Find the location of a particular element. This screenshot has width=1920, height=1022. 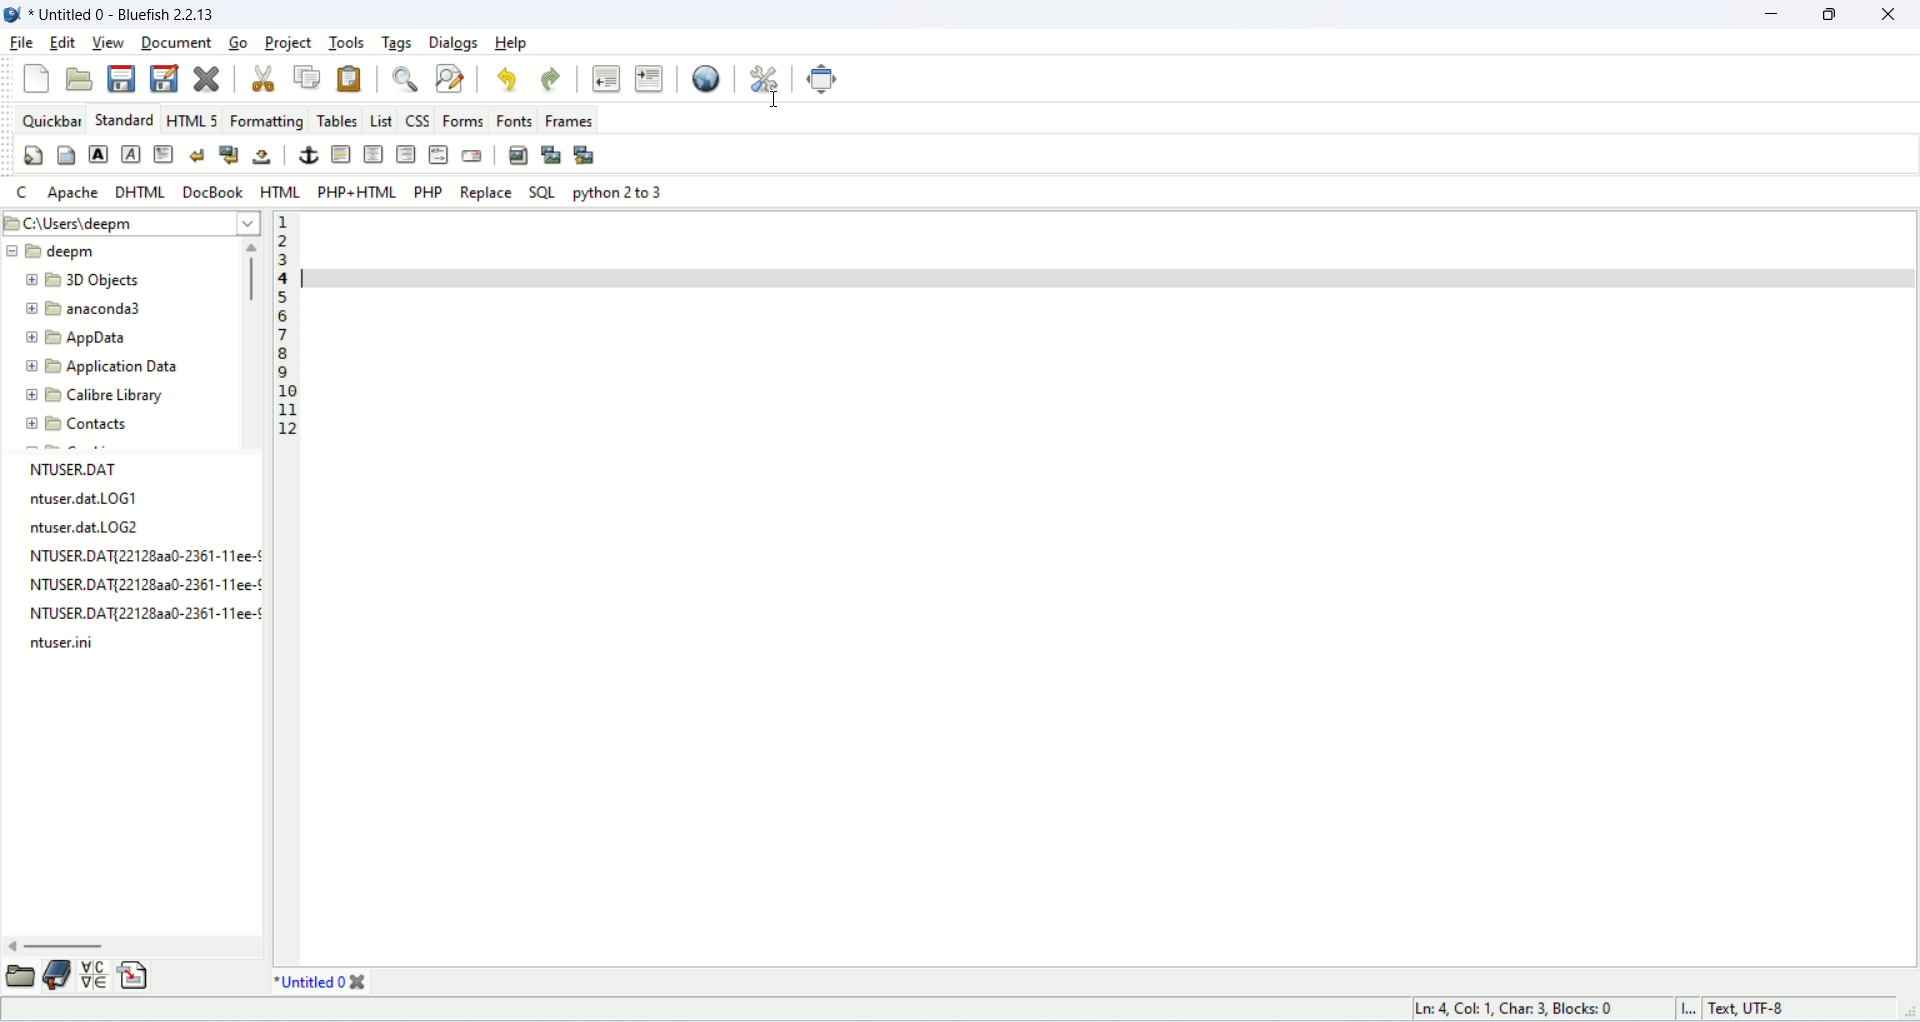

folder is located at coordinates (19, 977).